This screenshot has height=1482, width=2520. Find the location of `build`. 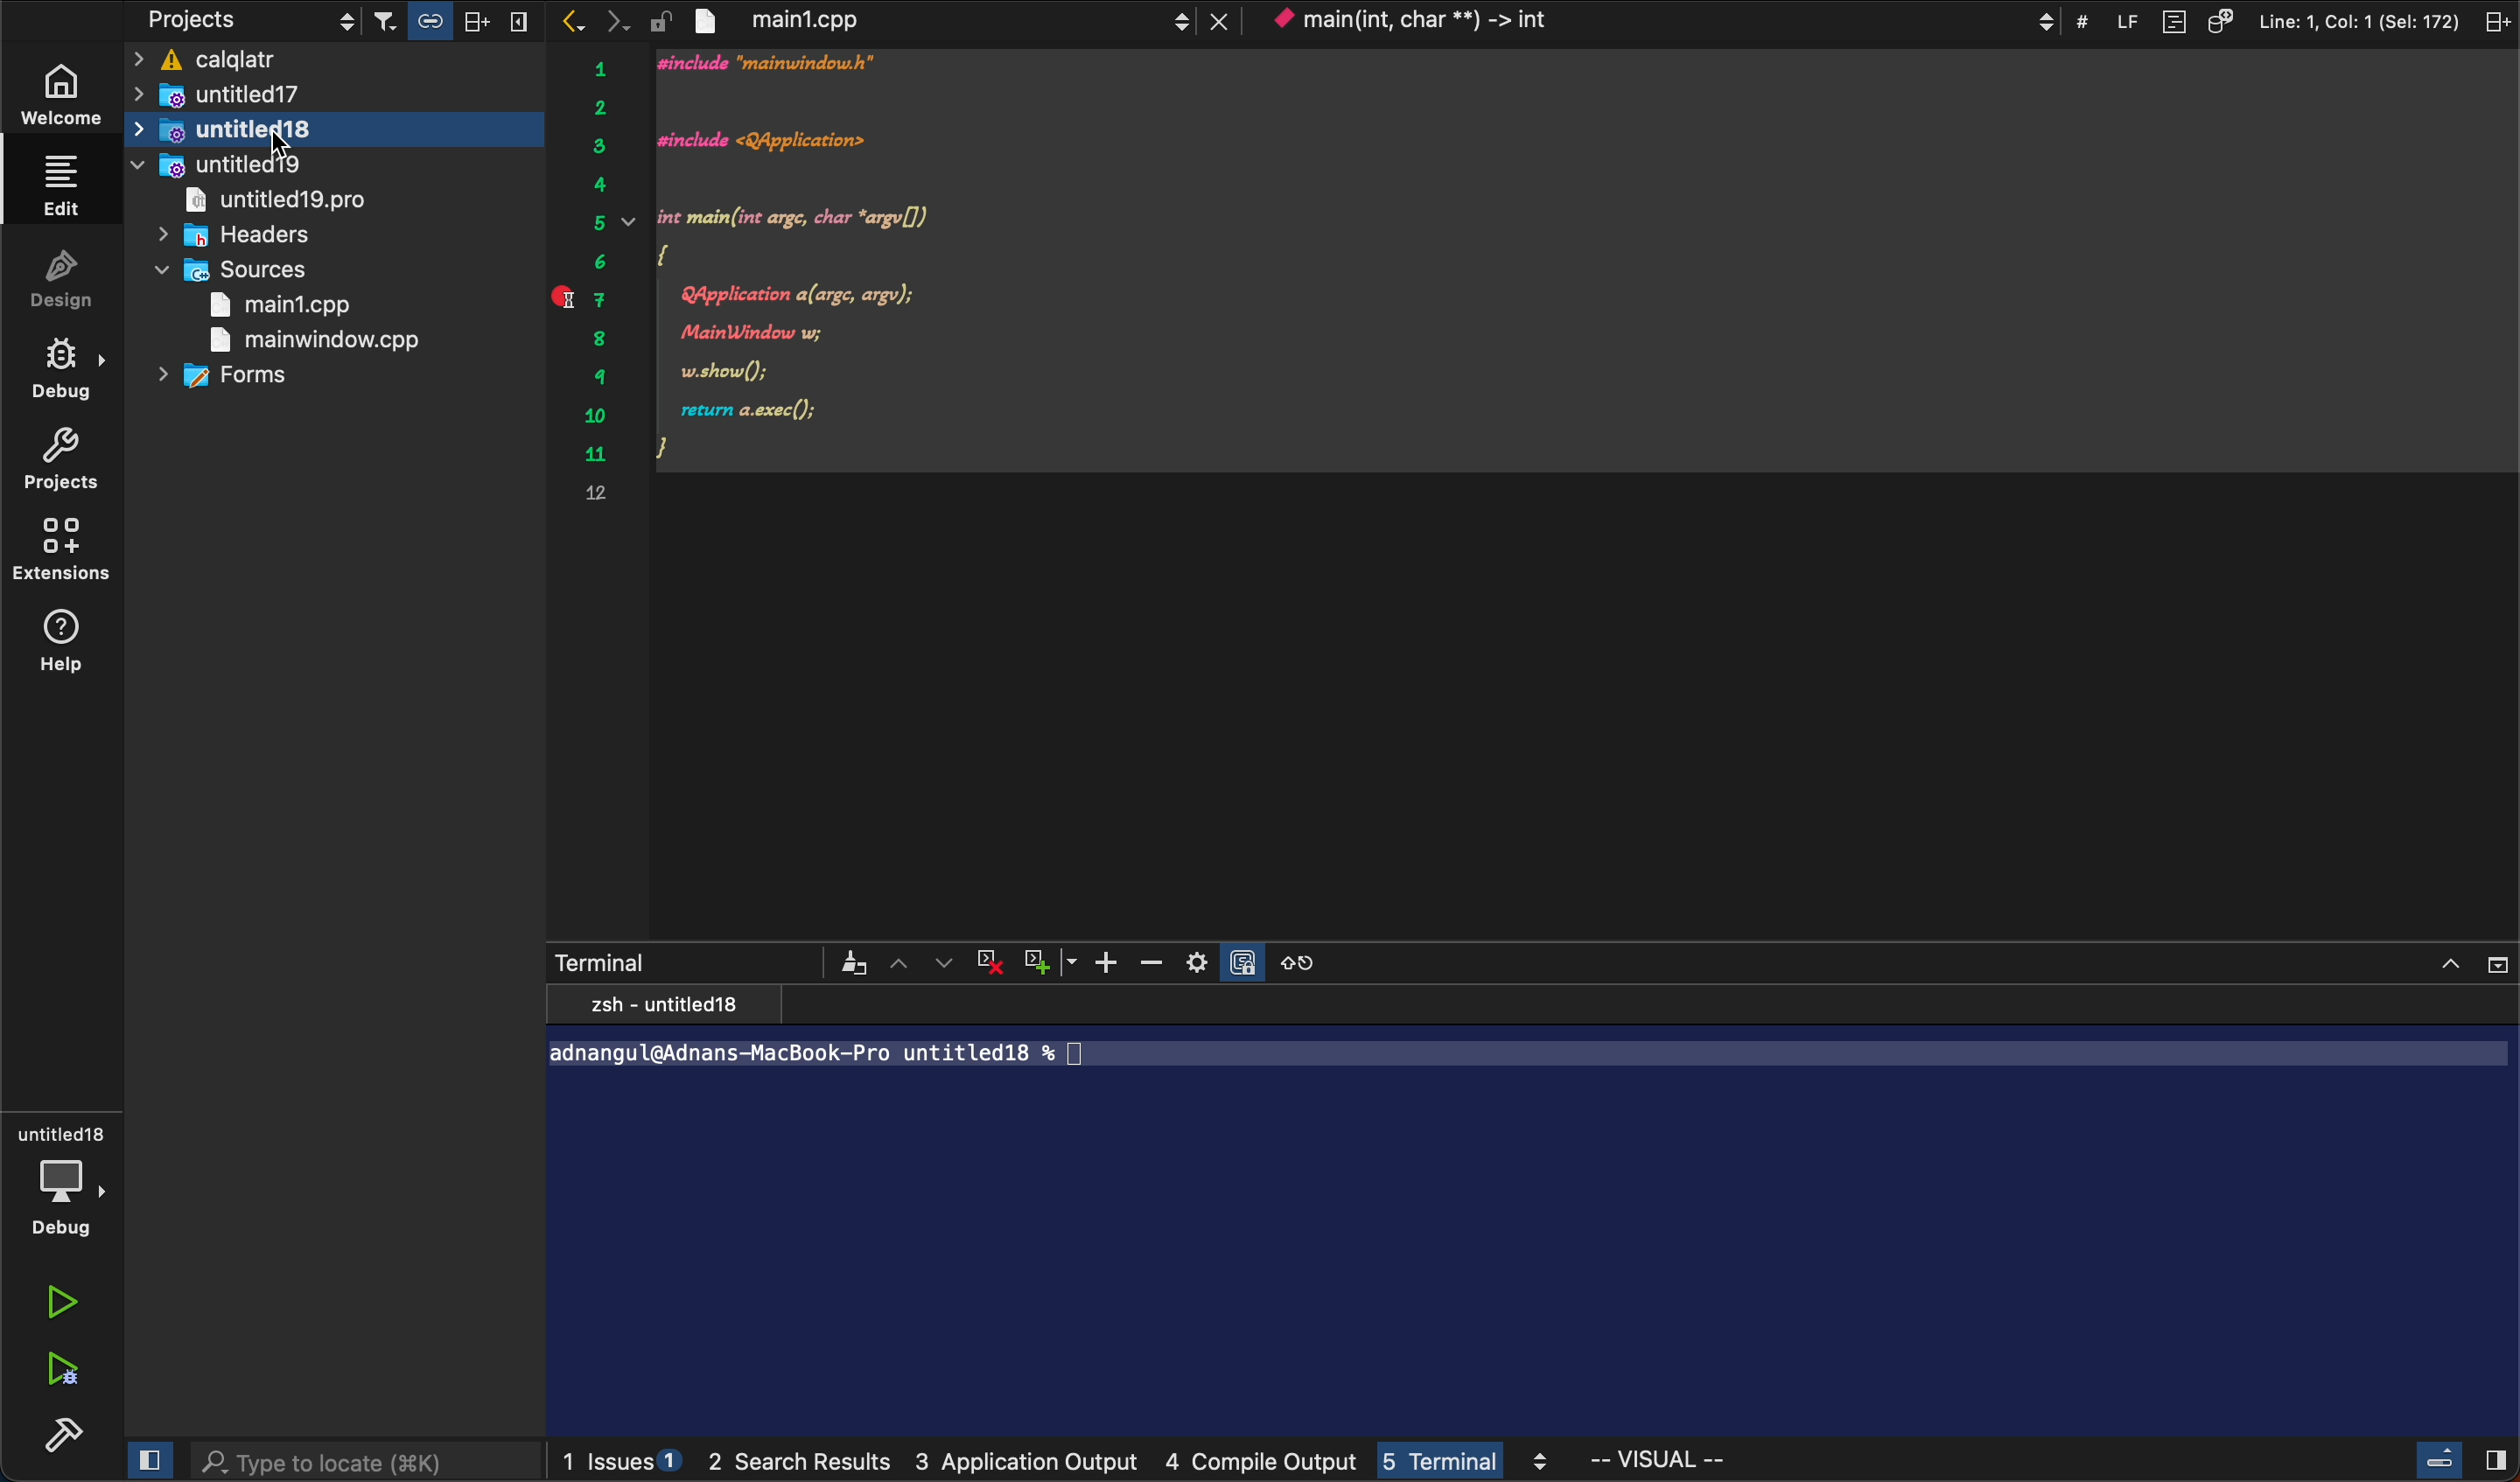

build is located at coordinates (57, 1432).